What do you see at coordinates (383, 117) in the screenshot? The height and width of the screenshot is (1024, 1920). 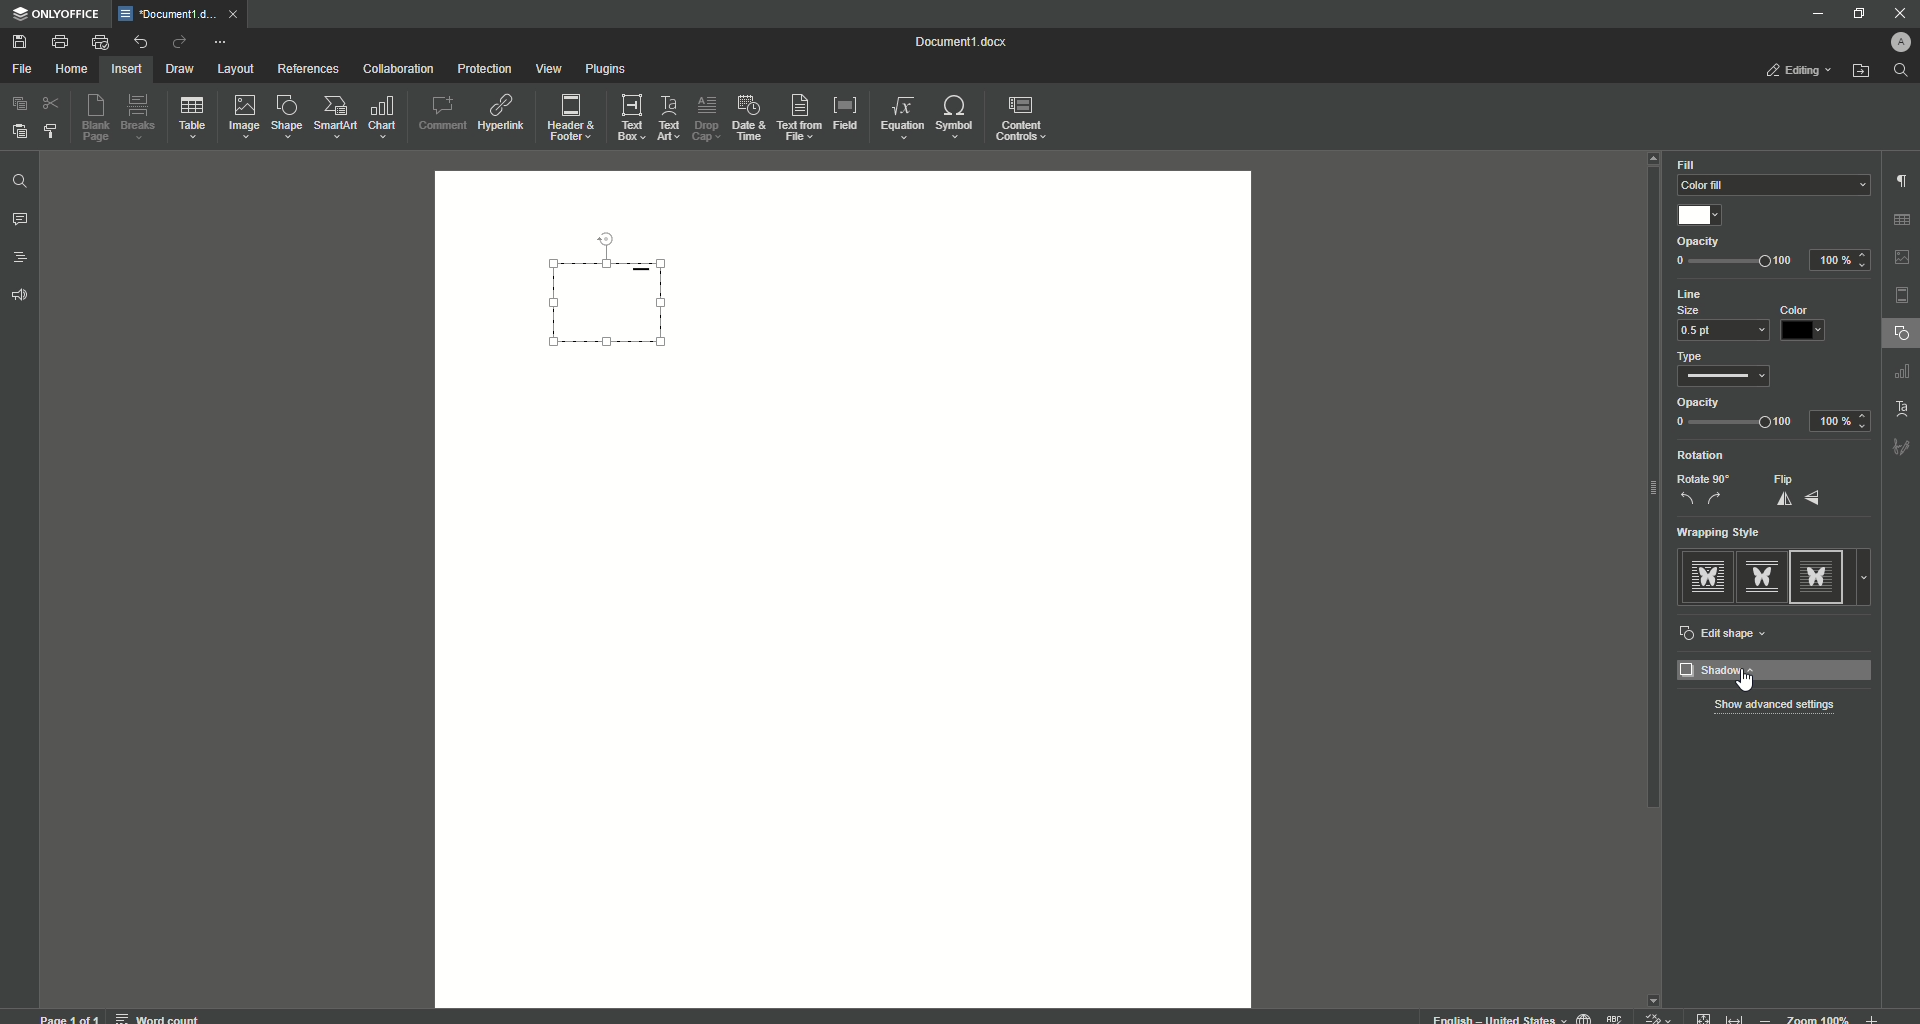 I see `Chart` at bounding box center [383, 117].